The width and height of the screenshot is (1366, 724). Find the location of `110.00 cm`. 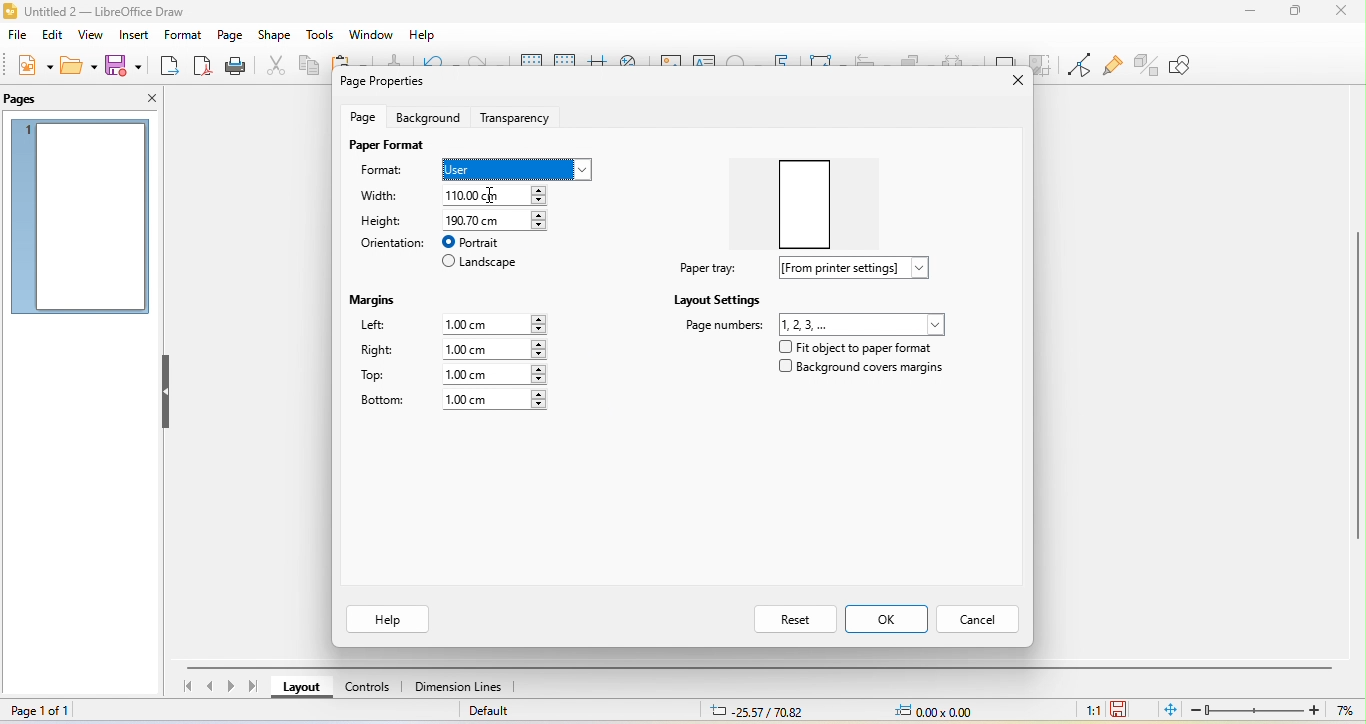

110.00 cm is located at coordinates (502, 193).